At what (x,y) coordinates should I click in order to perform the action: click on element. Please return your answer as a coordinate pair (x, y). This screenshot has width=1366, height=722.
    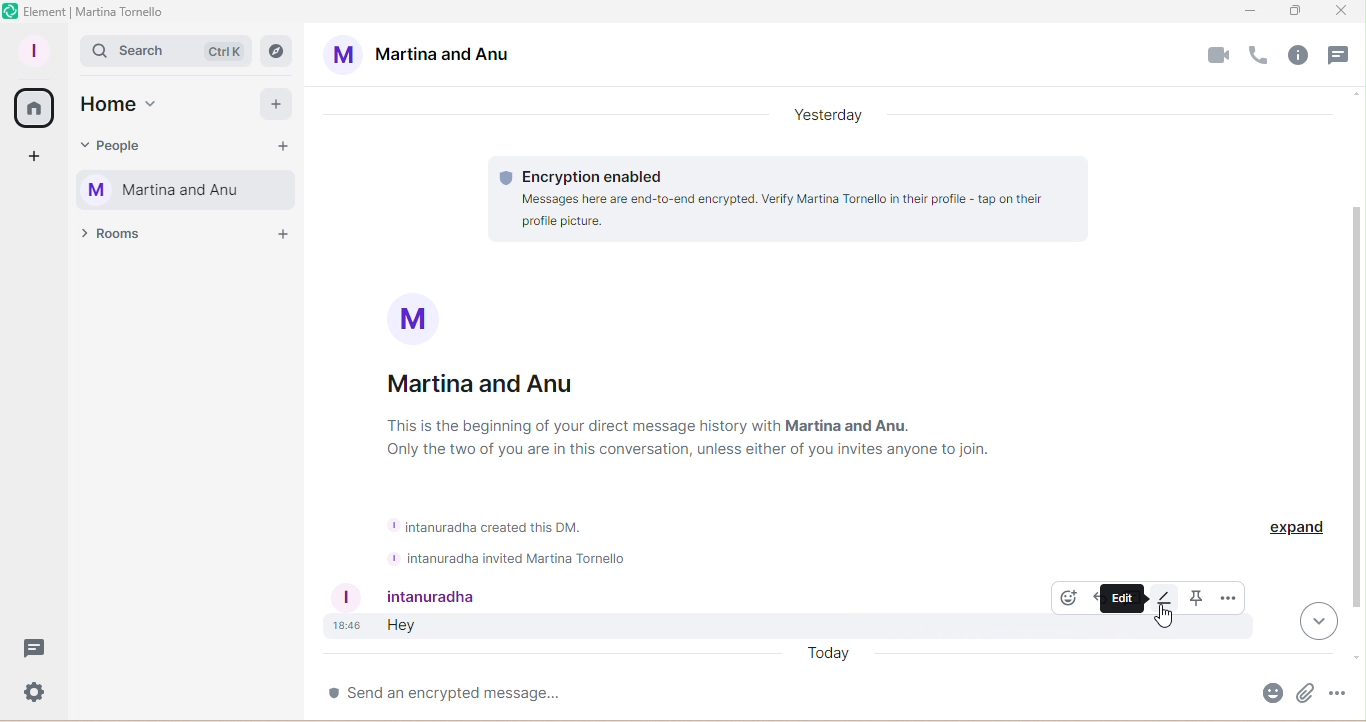
    Looking at the image, I should click on (46, 12).